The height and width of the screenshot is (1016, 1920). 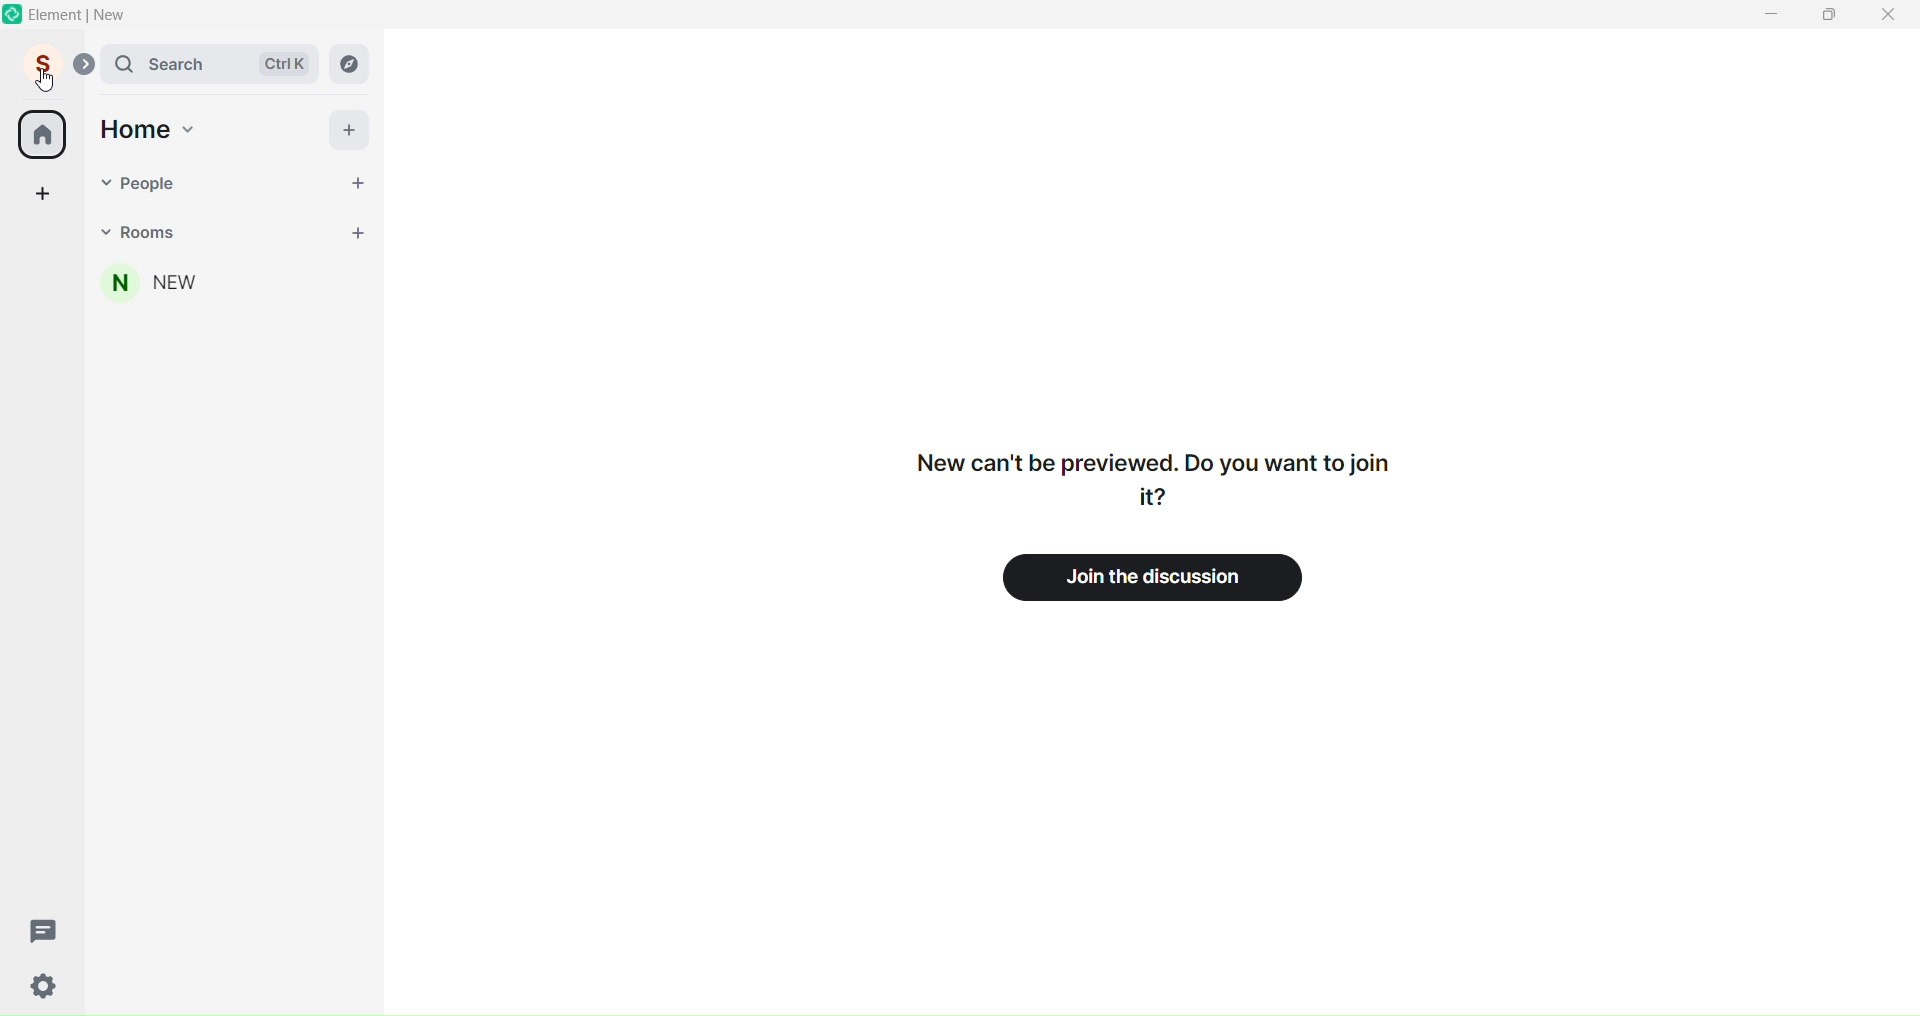 What do you see at coordinates (350, 65) in the screenshot?
I see `Explore rooms` at bounding box center [350, 65].